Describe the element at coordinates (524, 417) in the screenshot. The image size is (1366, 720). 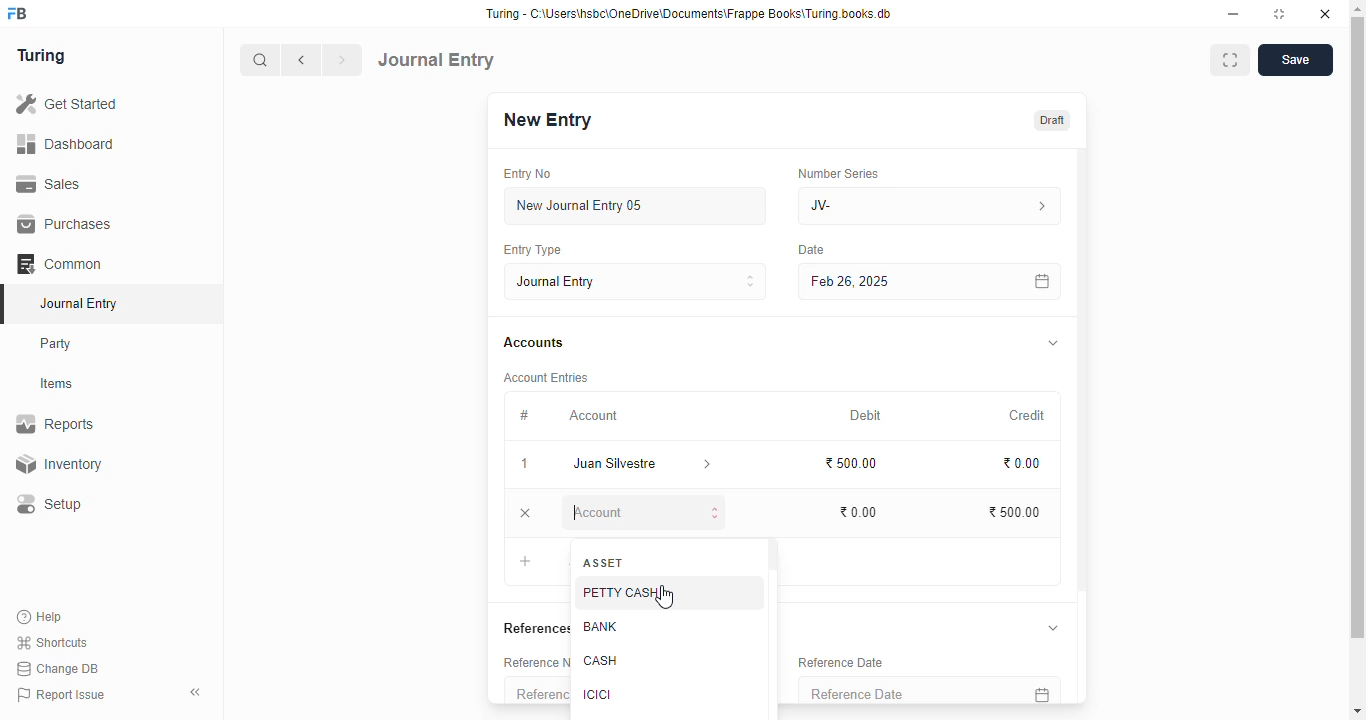
I see `#` at that location.